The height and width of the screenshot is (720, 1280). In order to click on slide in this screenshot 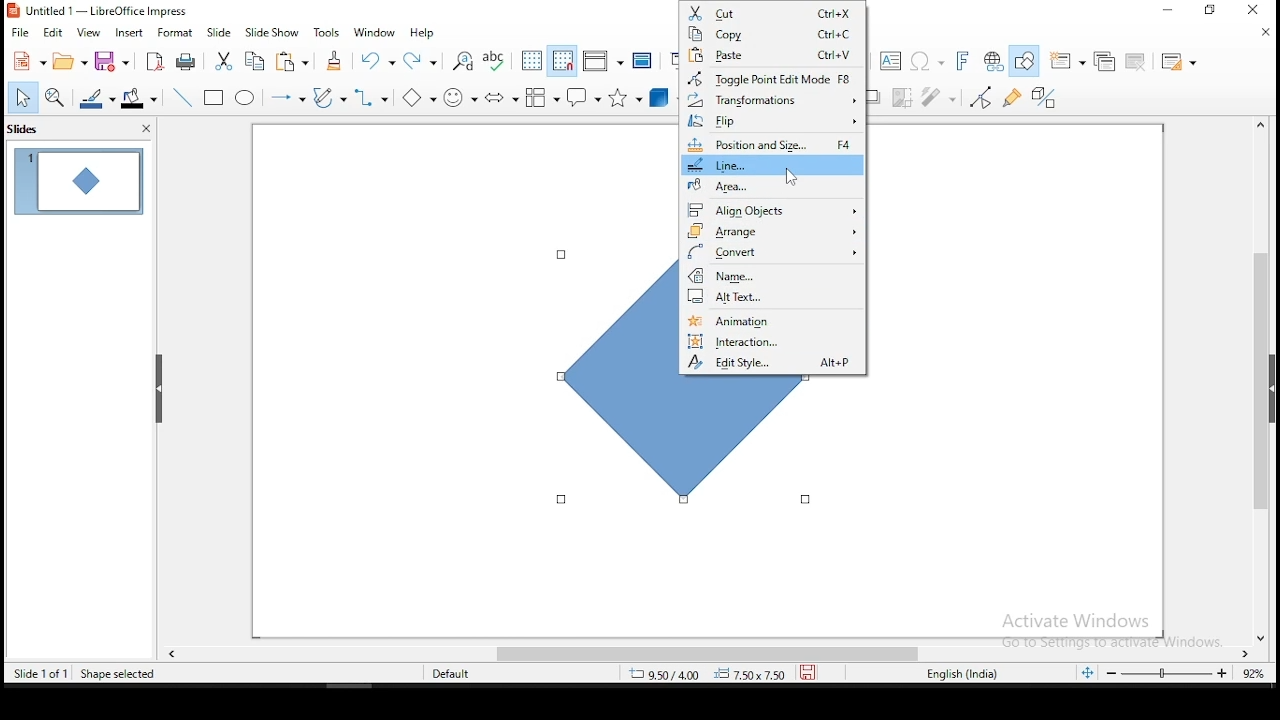, I will do `click(219, 31)`.